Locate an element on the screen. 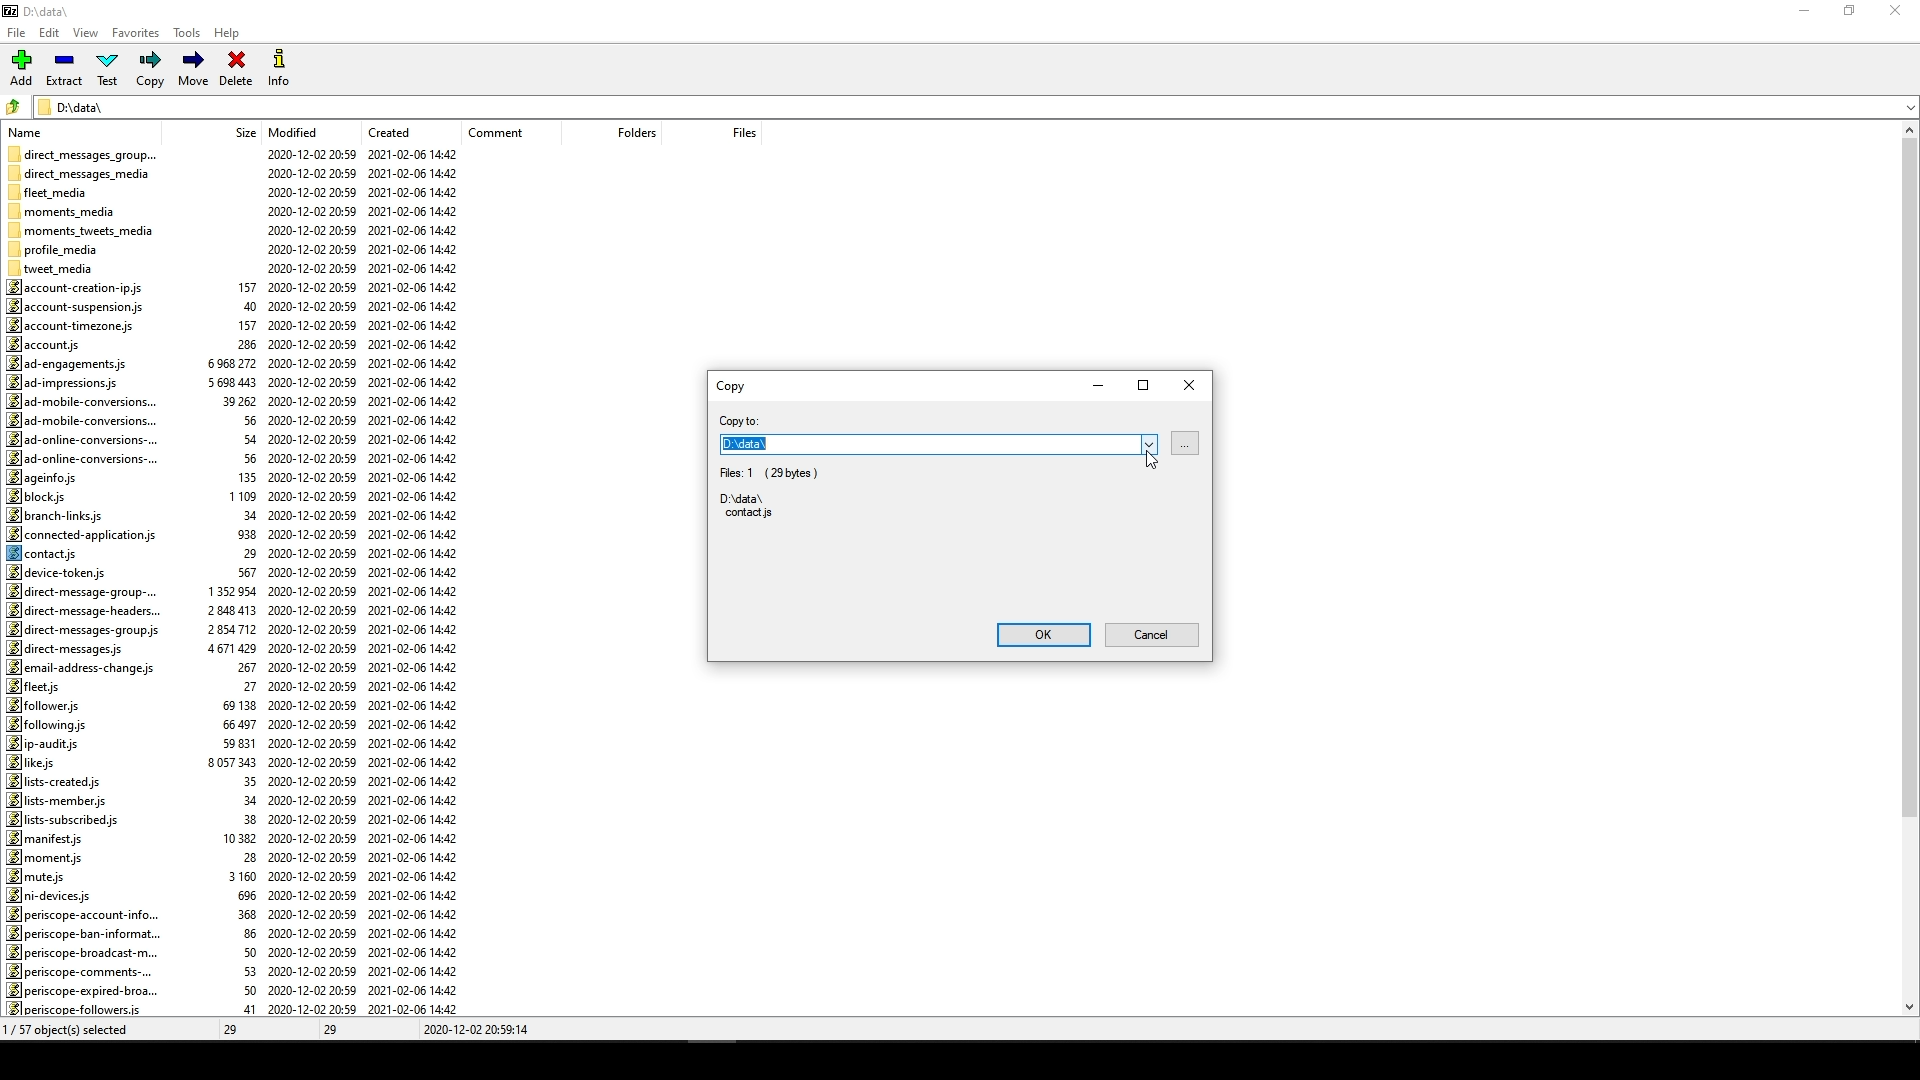 This screenshot has height=1080, width=1920. contacts.js is located at coordinates (49, 553).